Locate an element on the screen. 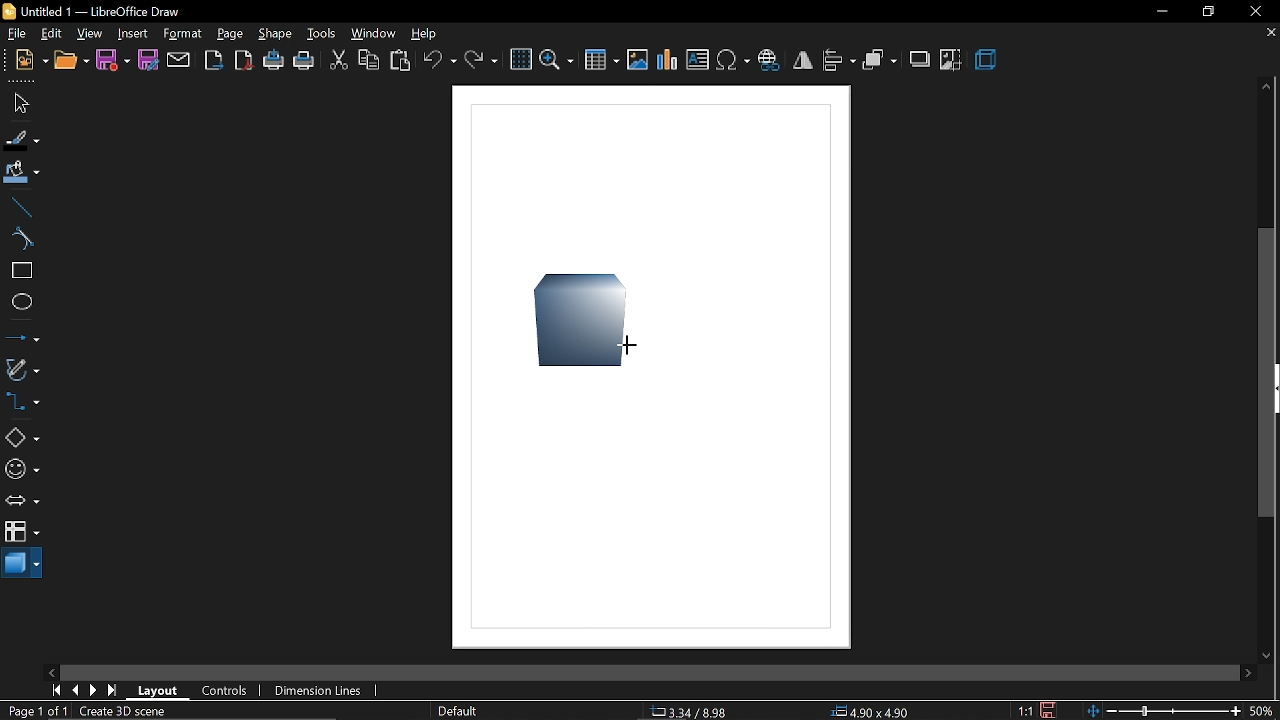  save is located at coordinates (114, 61).